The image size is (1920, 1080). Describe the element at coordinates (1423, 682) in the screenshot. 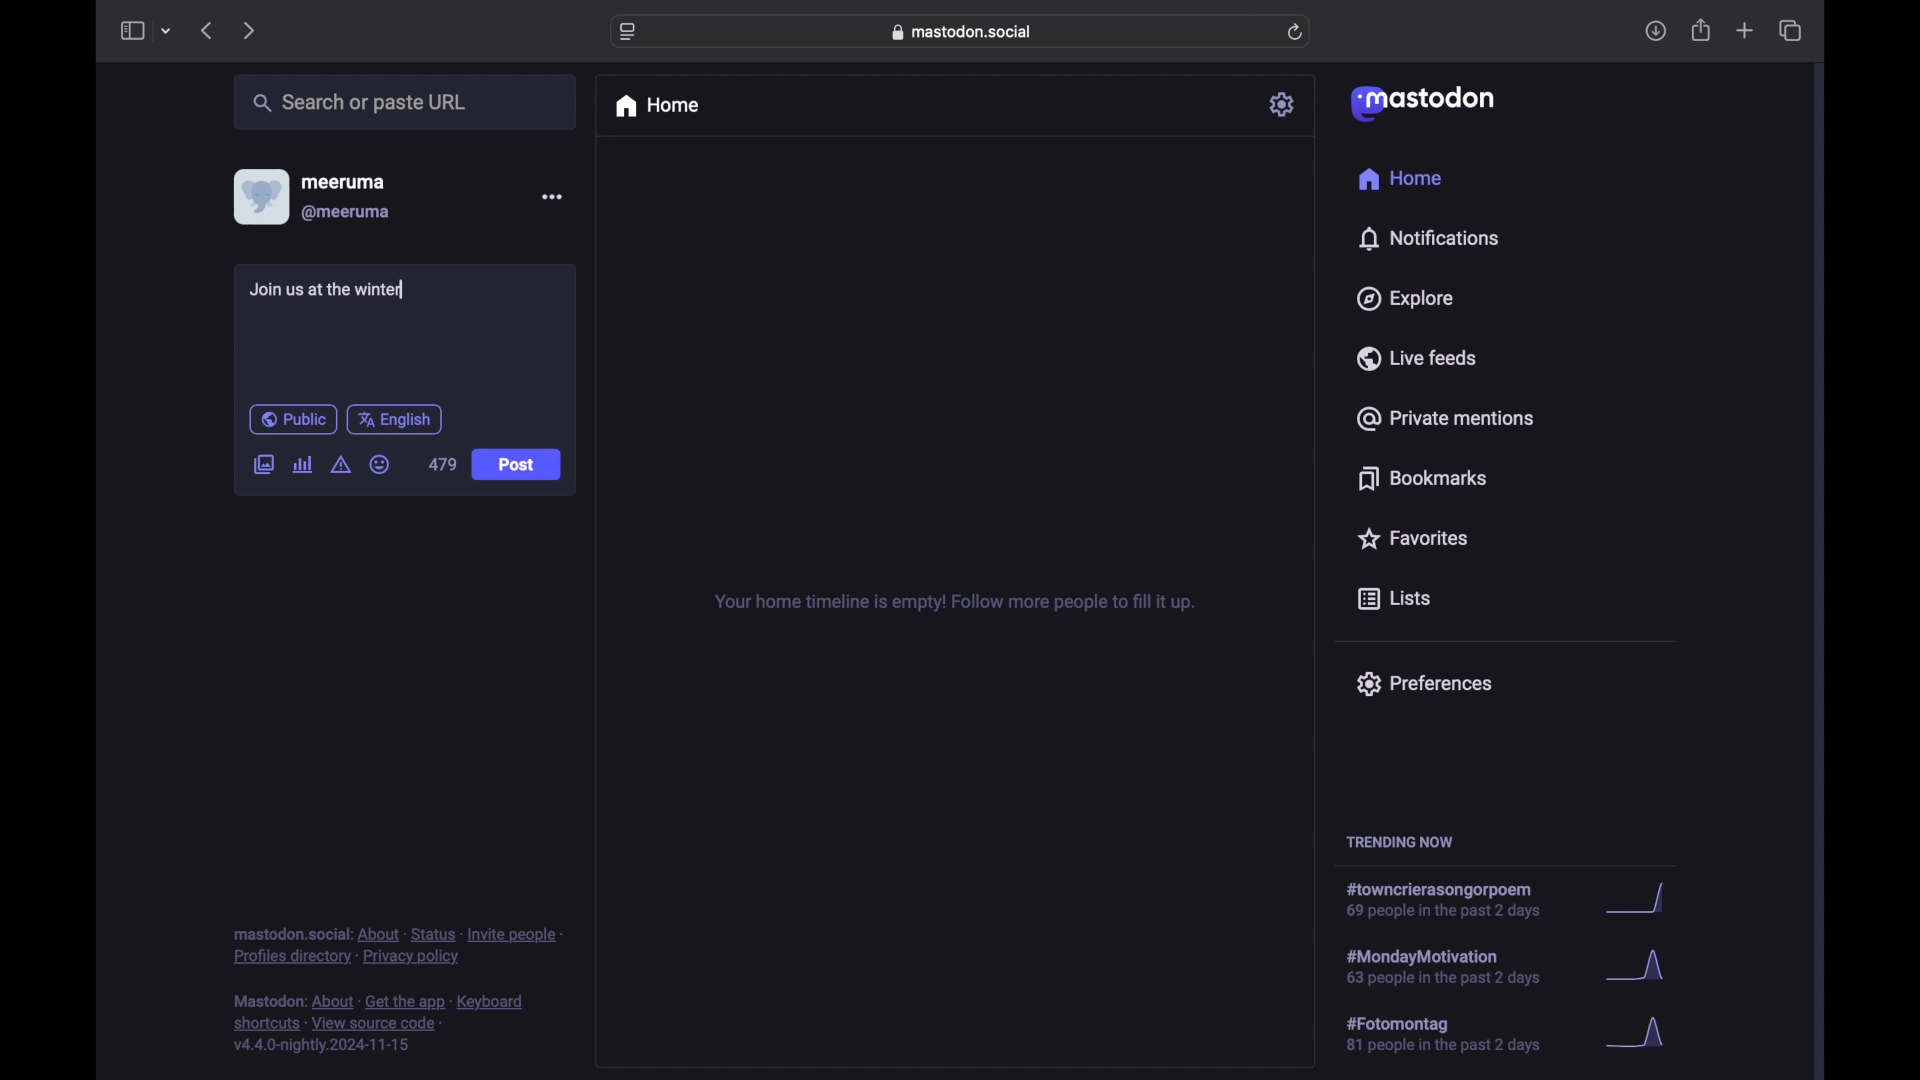

I see `preferences` at that location.